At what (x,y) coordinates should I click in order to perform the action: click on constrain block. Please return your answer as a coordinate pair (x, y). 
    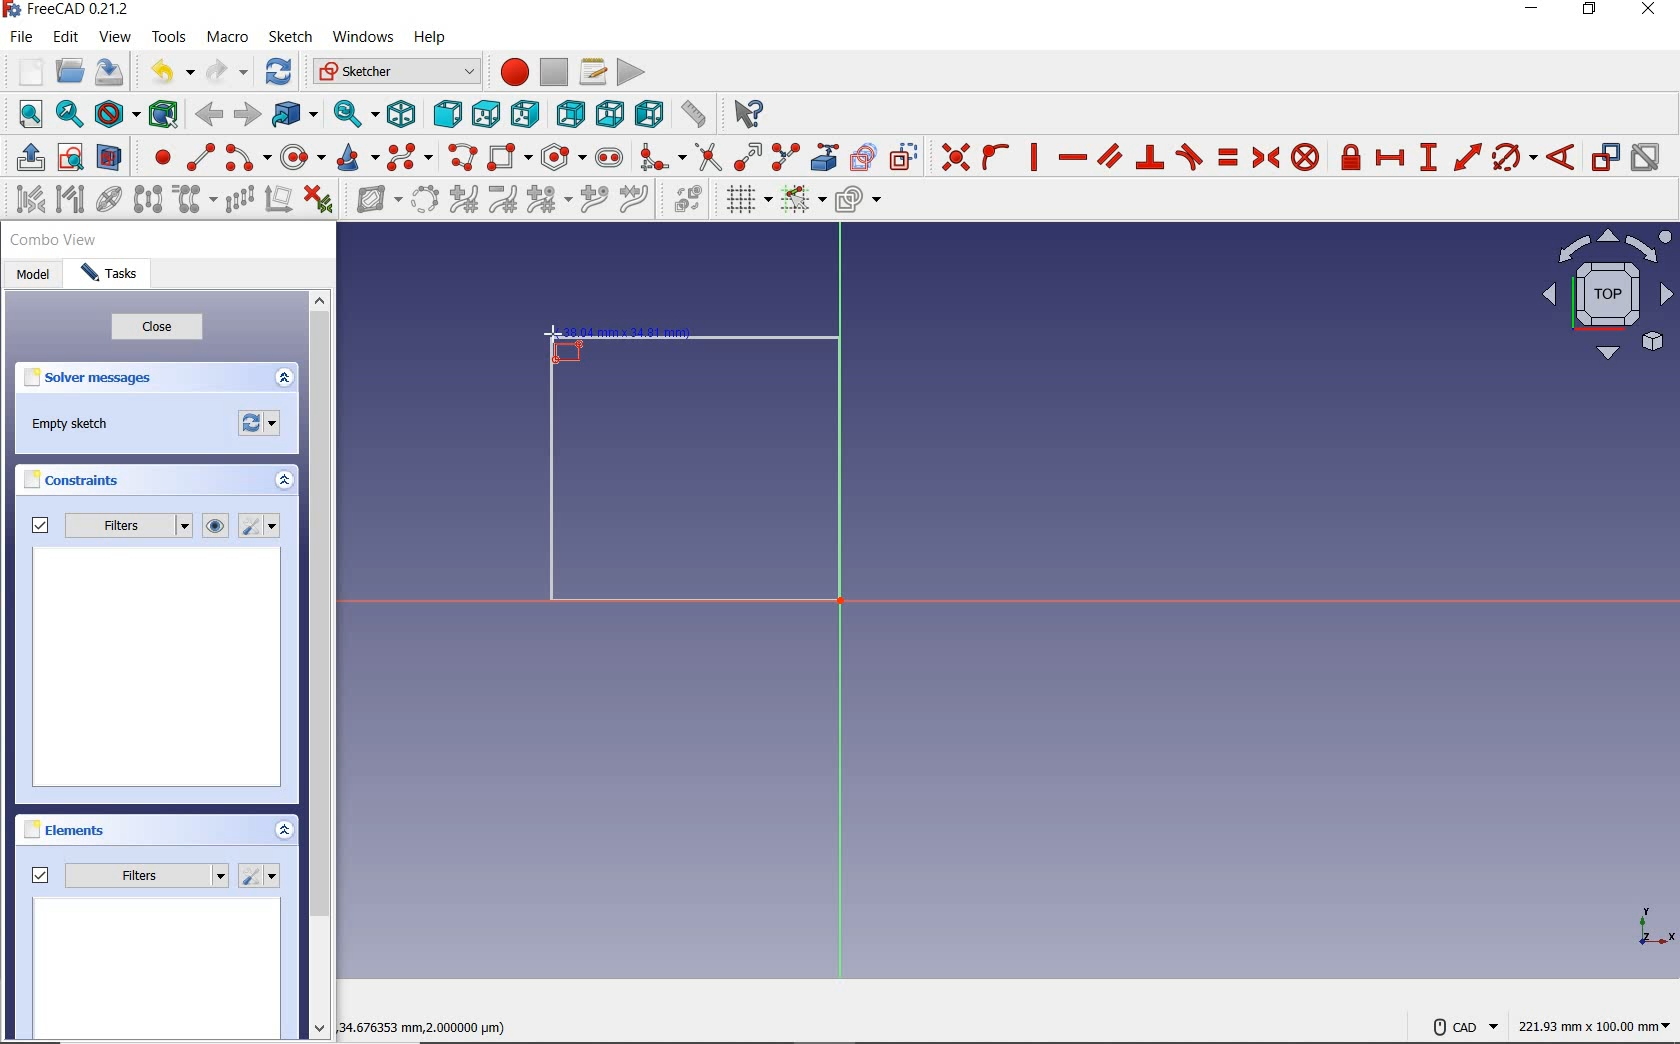
    Looking at the image, I should click on (1305, 157).